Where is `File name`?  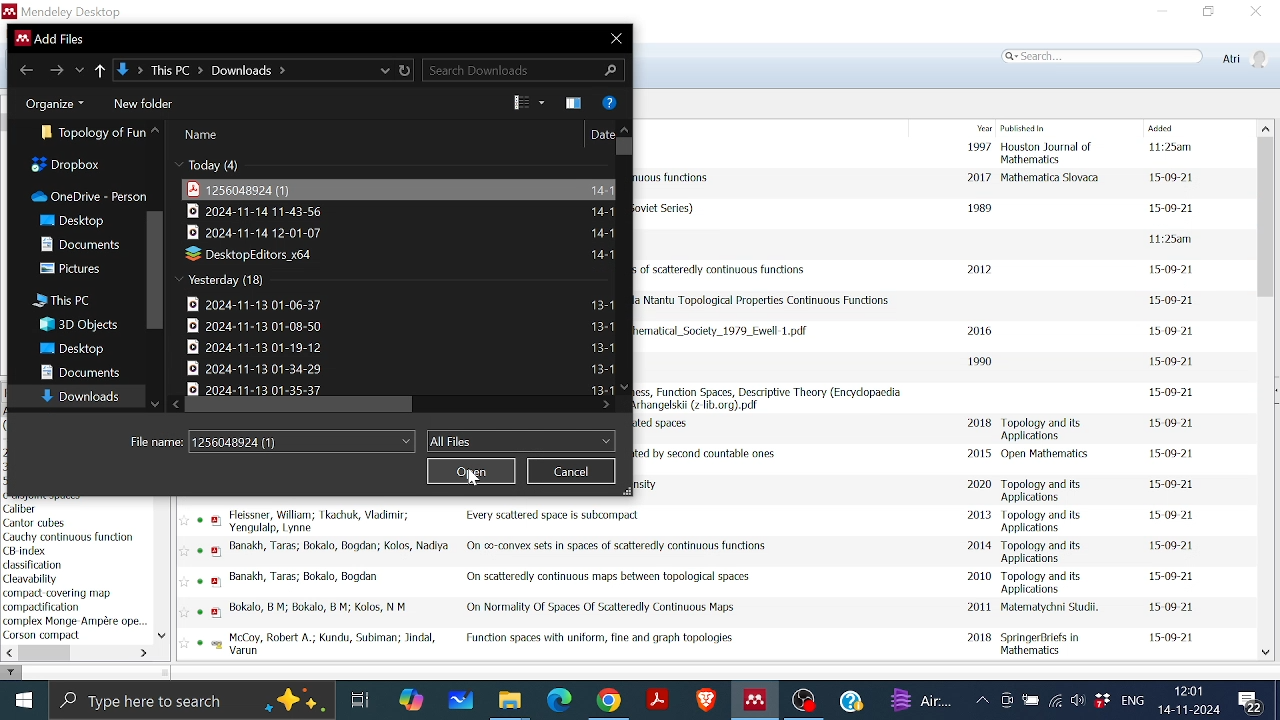
File name is located at coordinates (301, 442).